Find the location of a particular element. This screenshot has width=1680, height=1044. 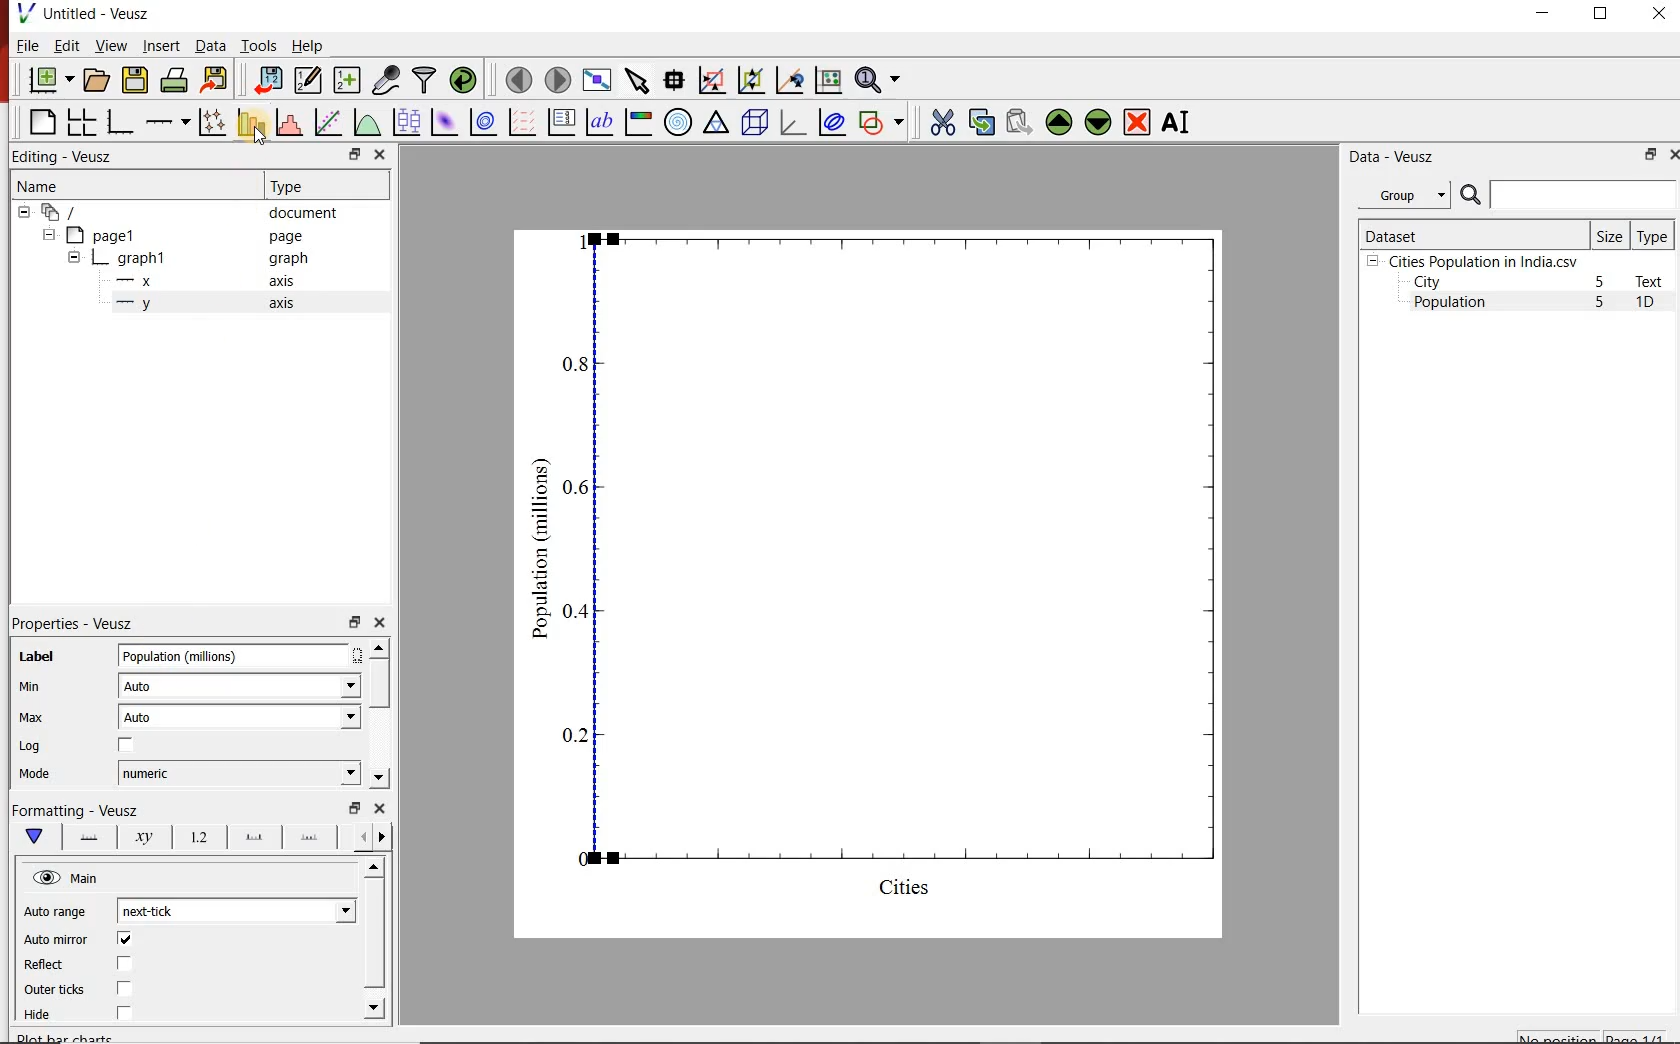

Population (millions) is located at coordinates (239, 655).